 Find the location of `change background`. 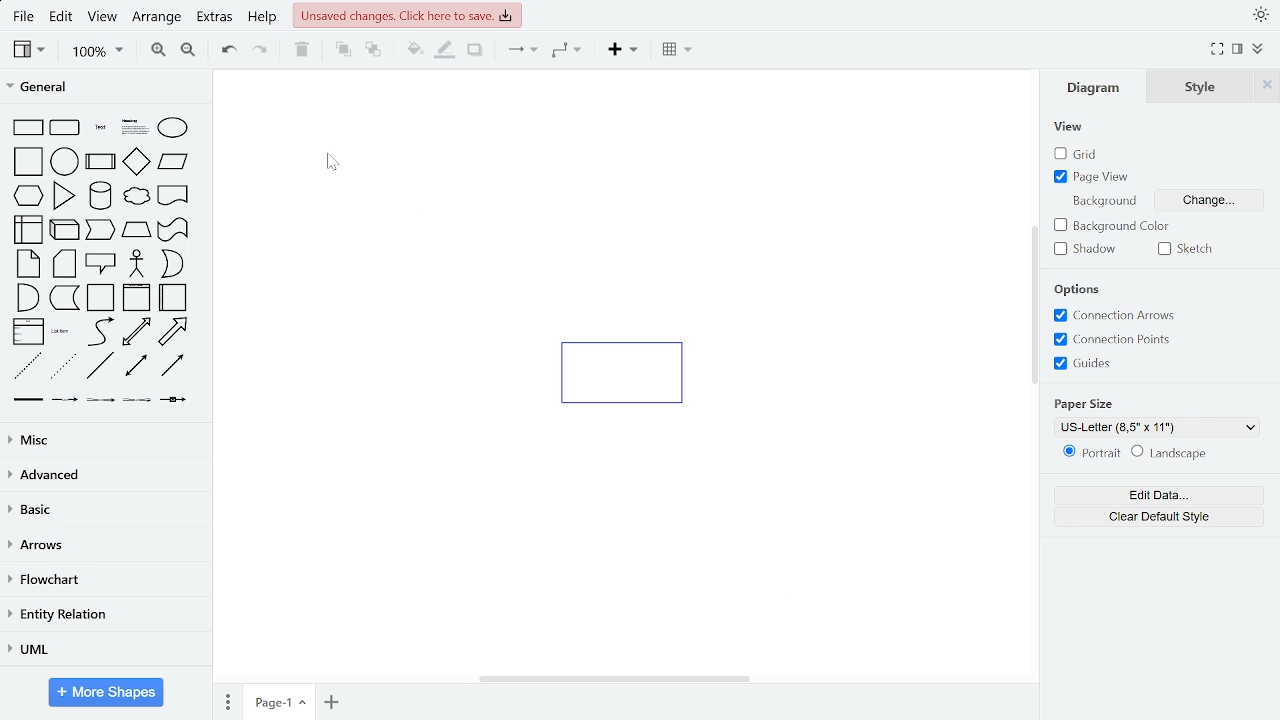

change background is located at coordinates (1218, 201).